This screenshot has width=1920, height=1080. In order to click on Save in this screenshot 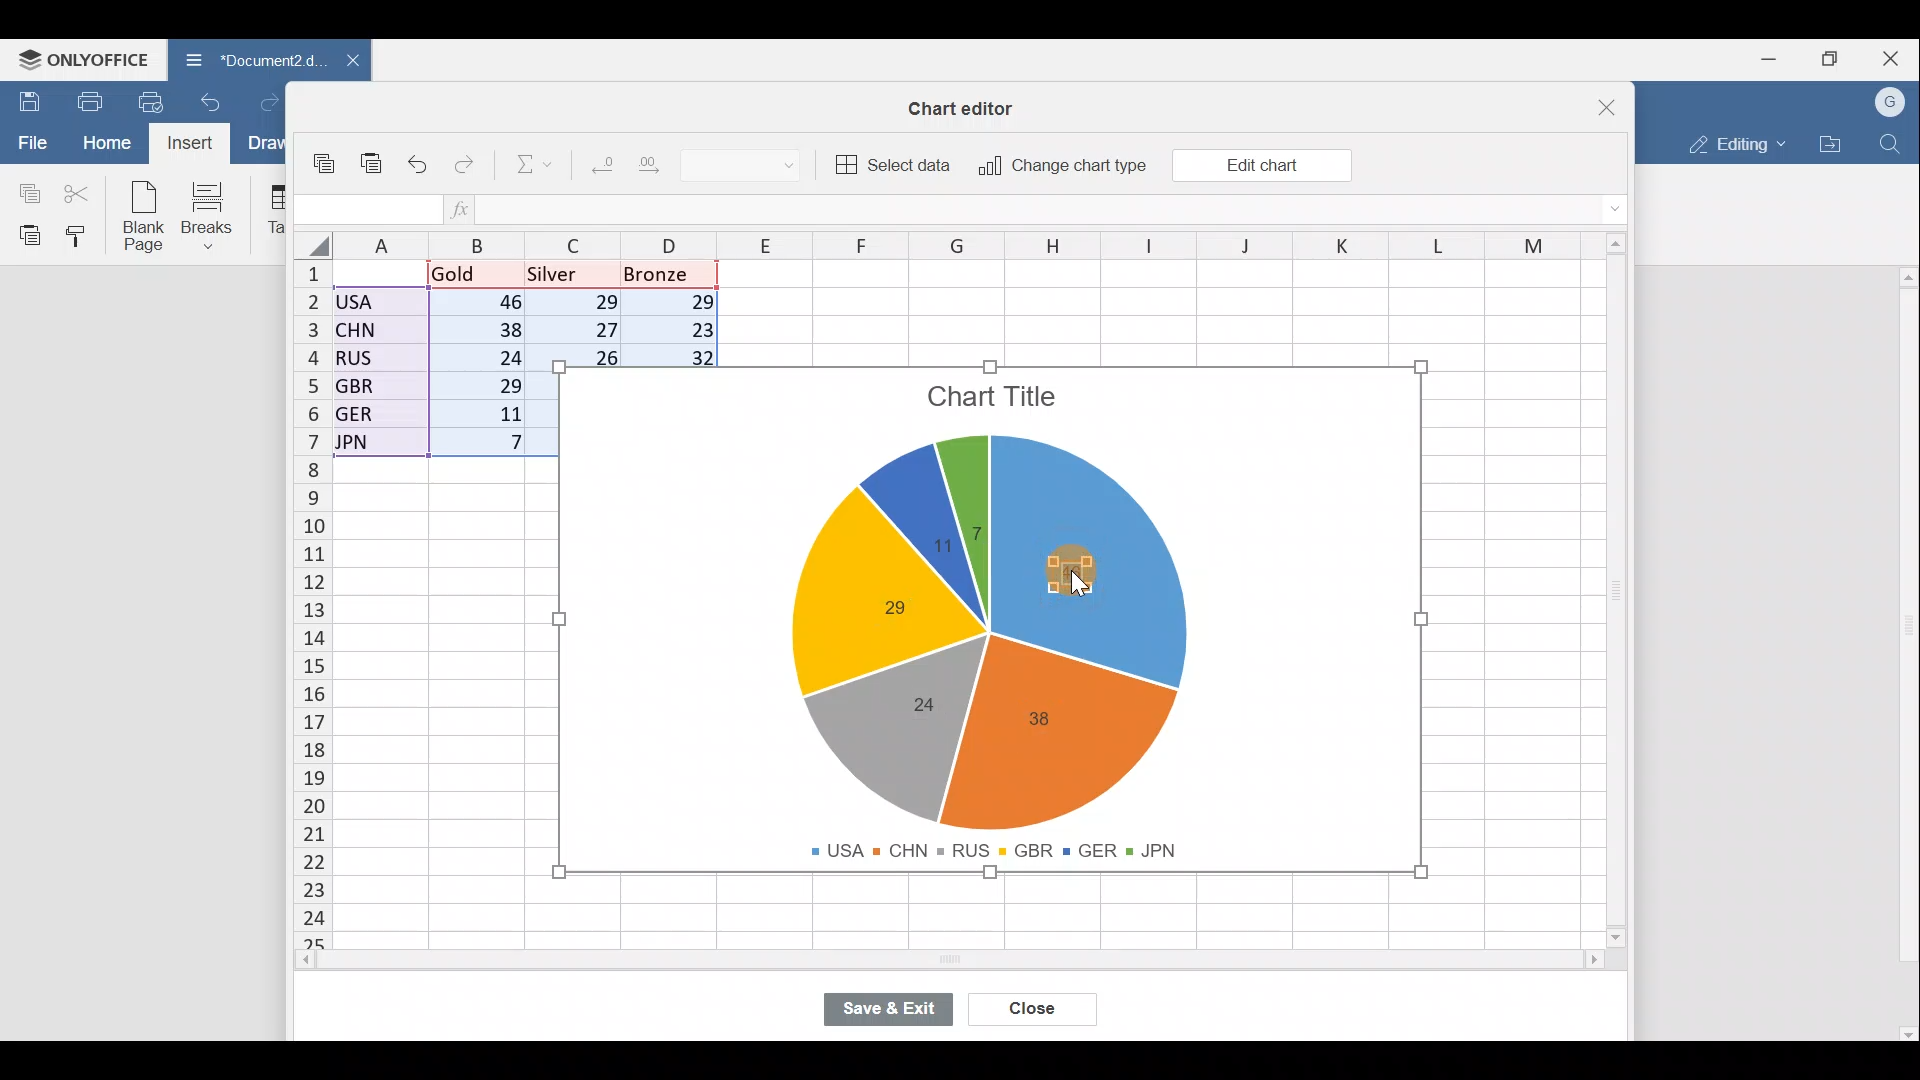, I will do `click(25, 101)`.